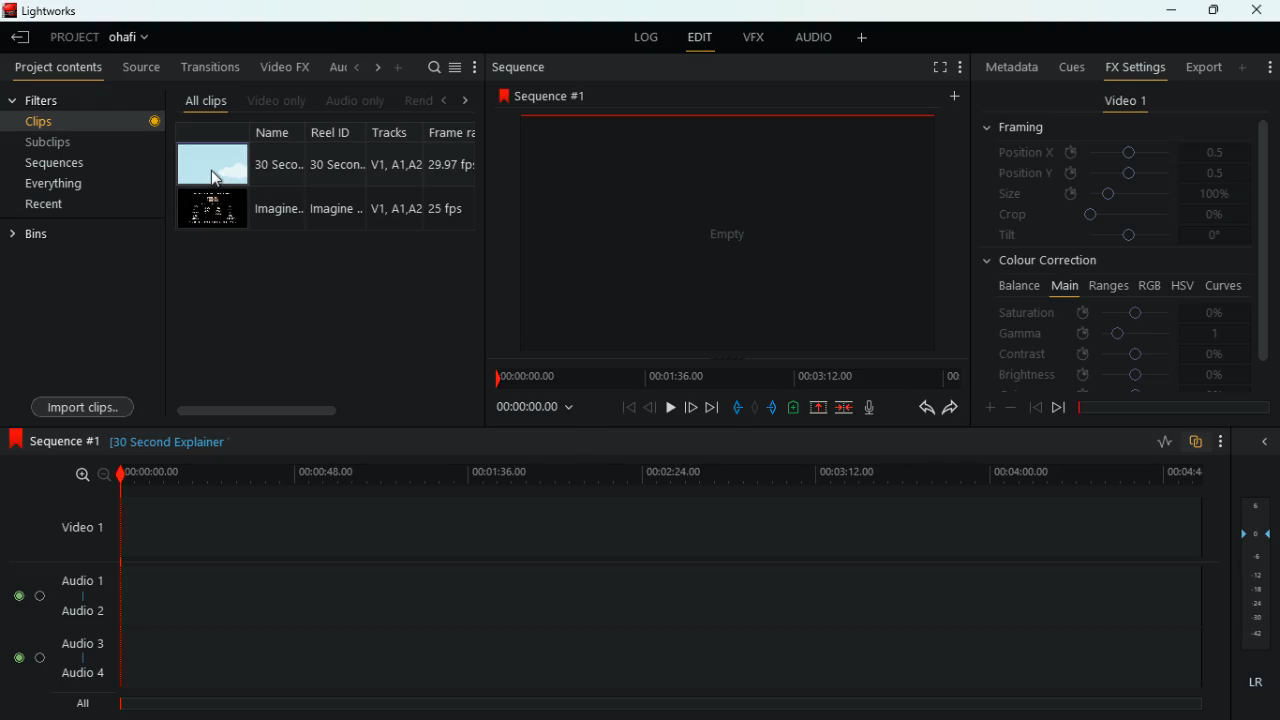 This screenshot has height=720, width=1280. What do you see at coordinates (56, 69) in the screenshot?
I see `project contents` at bounding box center [56, 69].